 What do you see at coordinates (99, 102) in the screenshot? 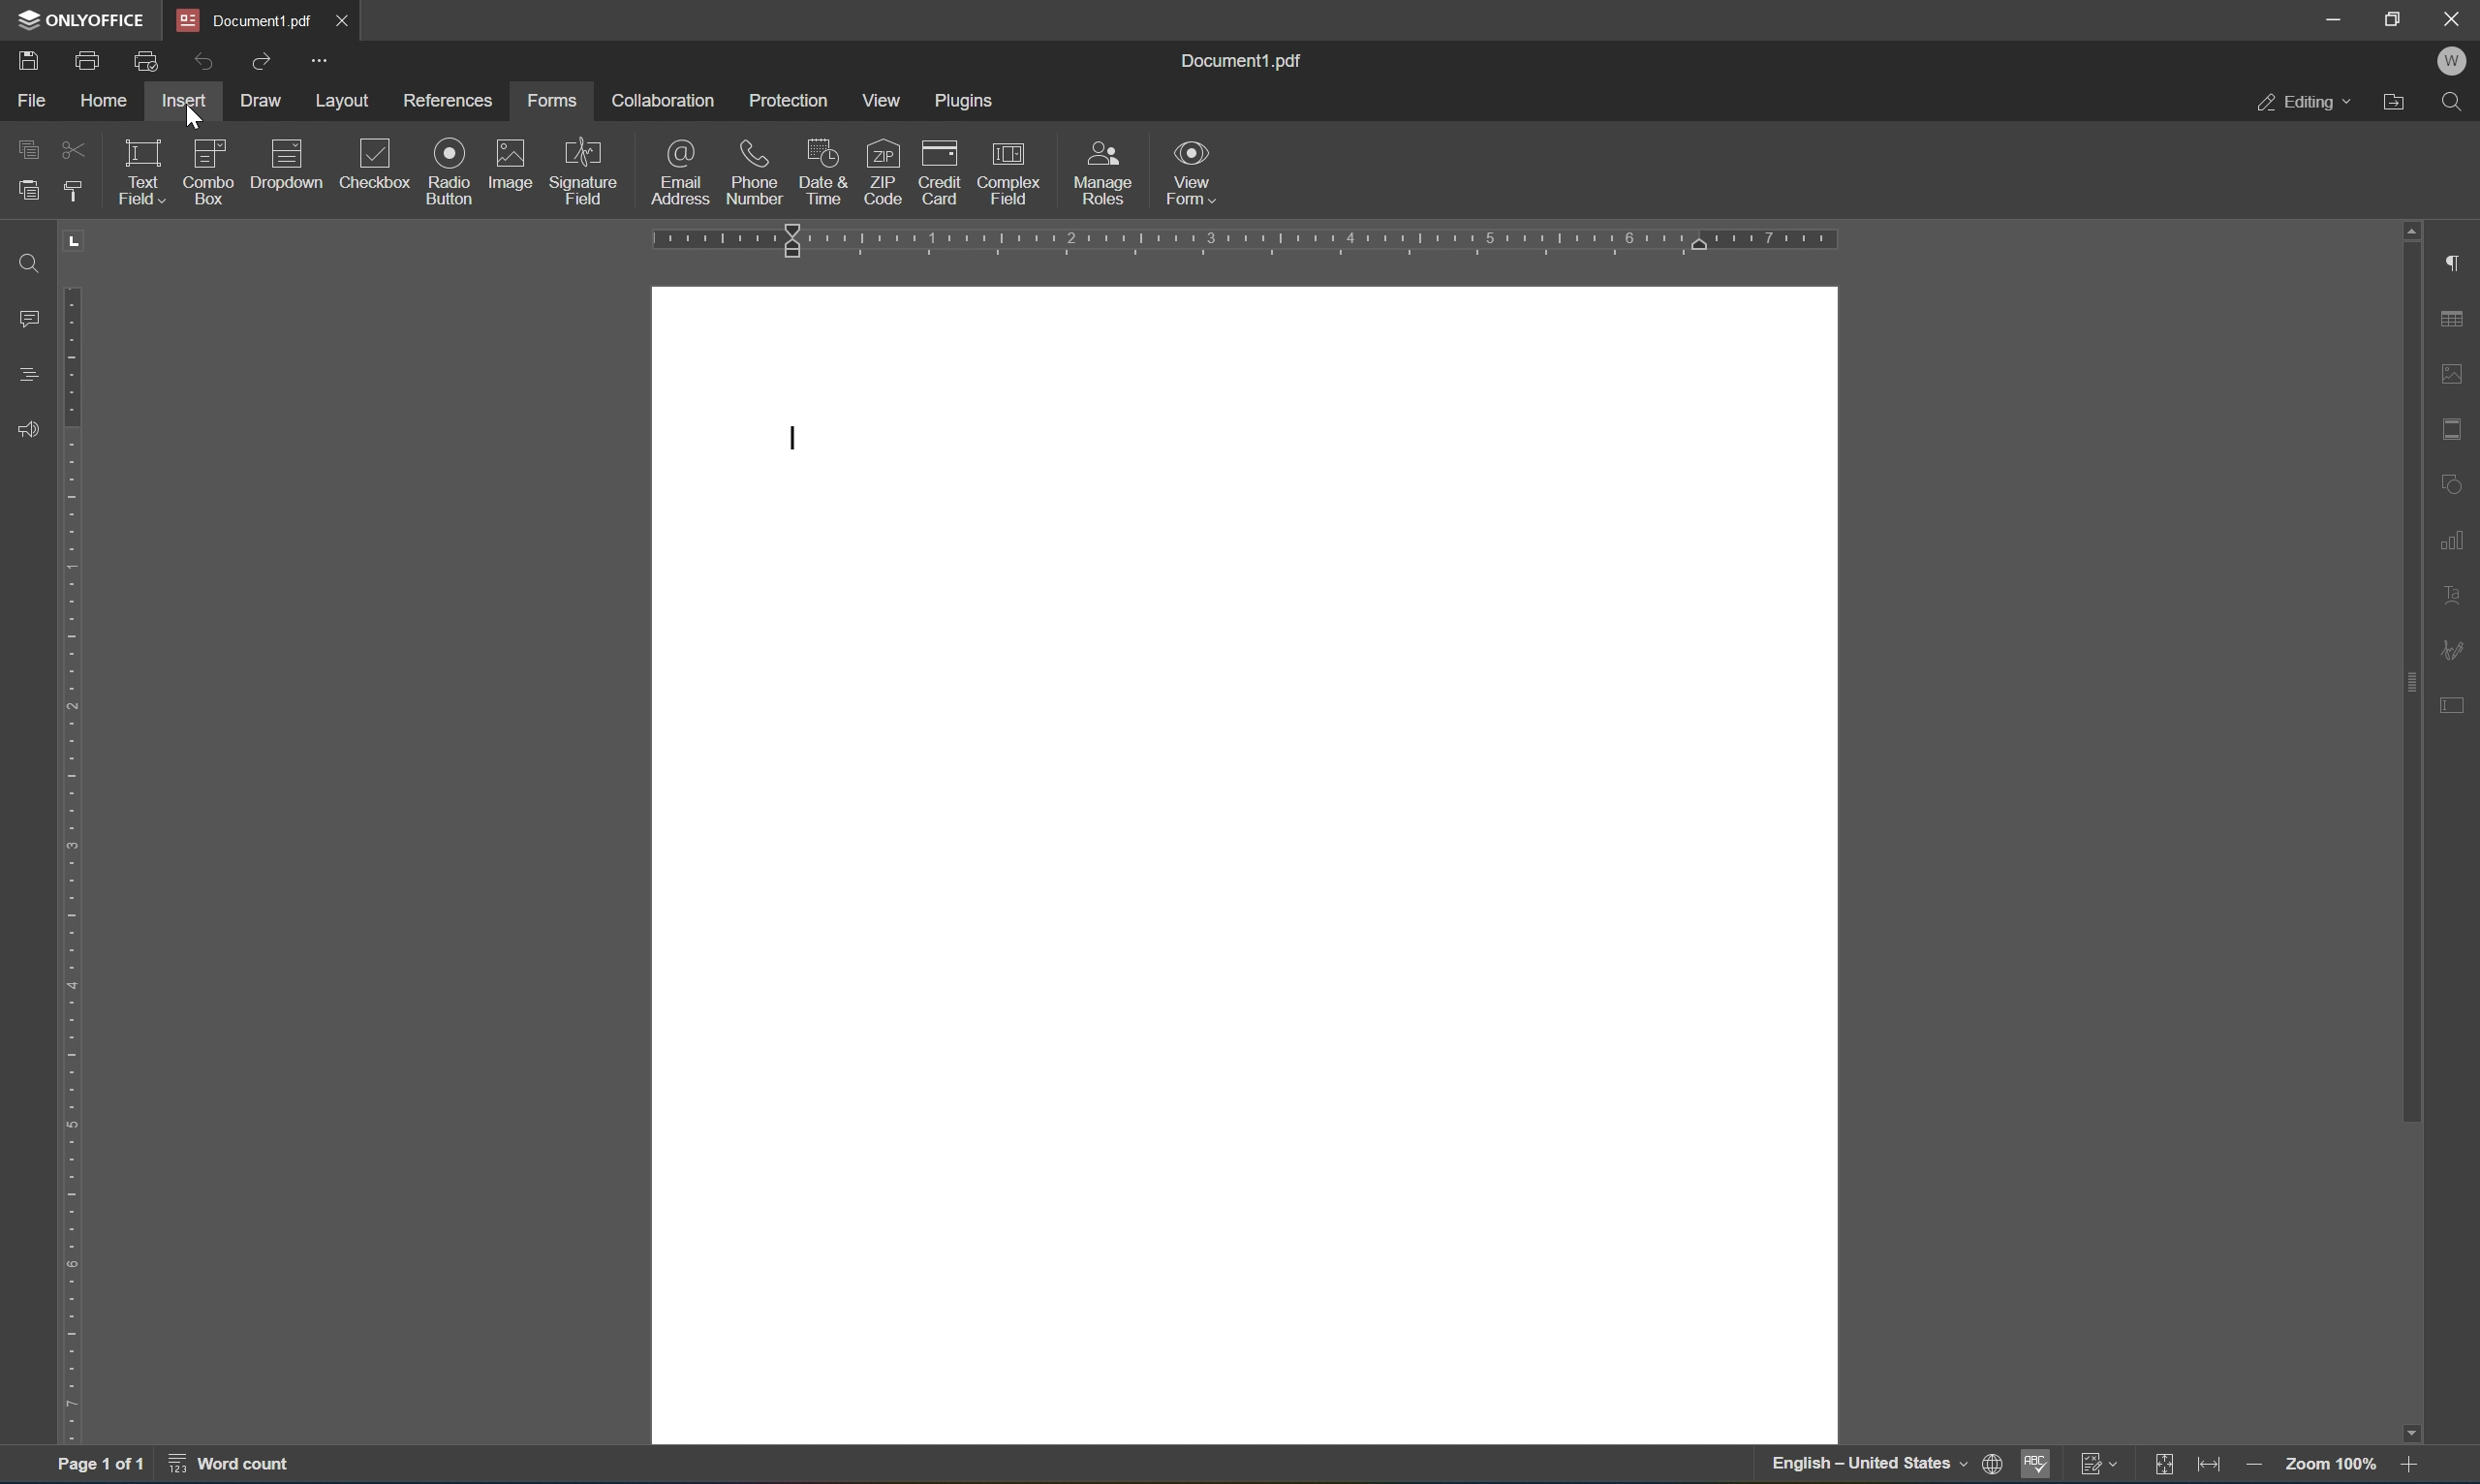
I see `home` at bounding box center [99, 102].